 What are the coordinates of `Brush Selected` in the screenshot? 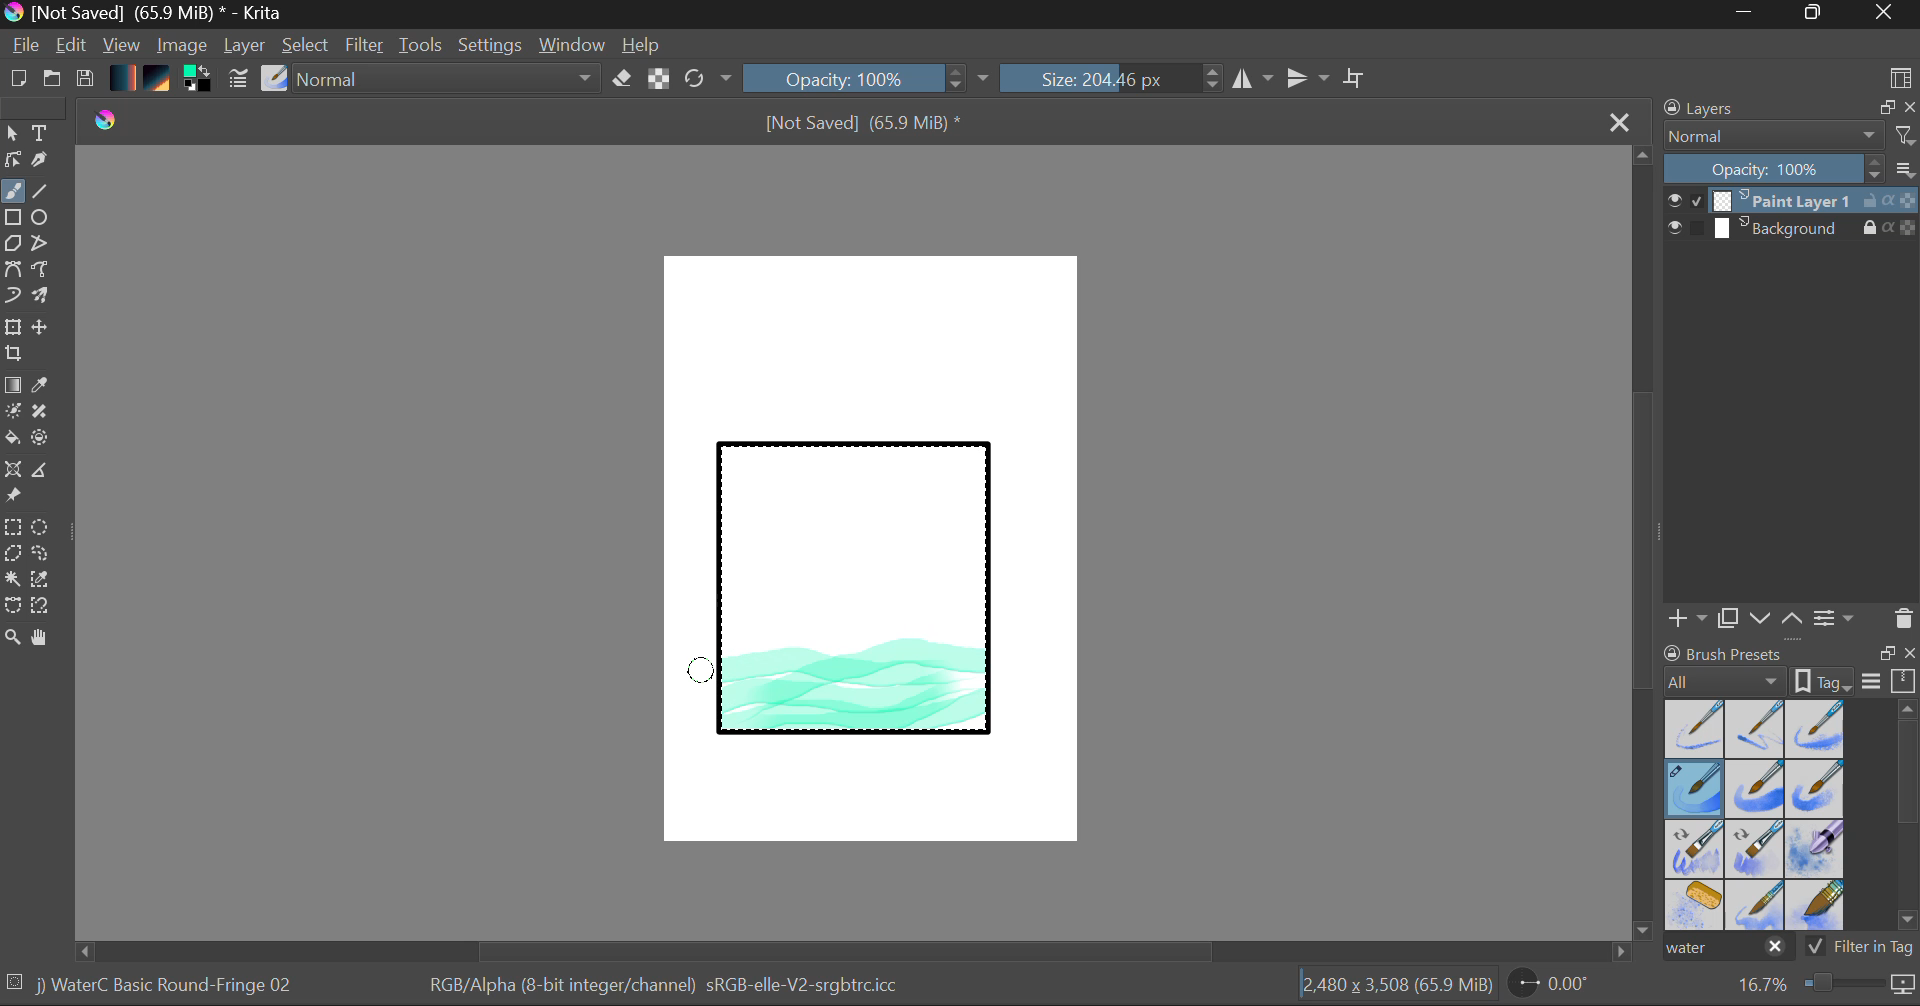 It's located at (1696, 790).